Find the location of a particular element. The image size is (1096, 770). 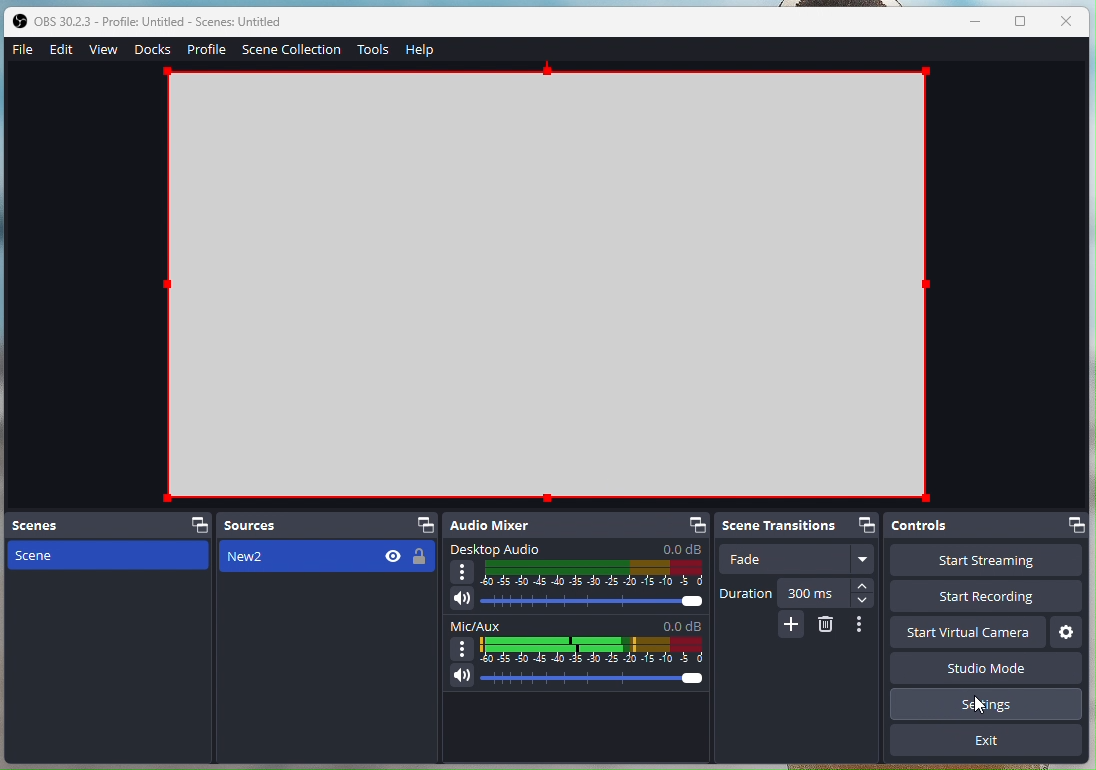

More options is located at coordinates (864, 559).